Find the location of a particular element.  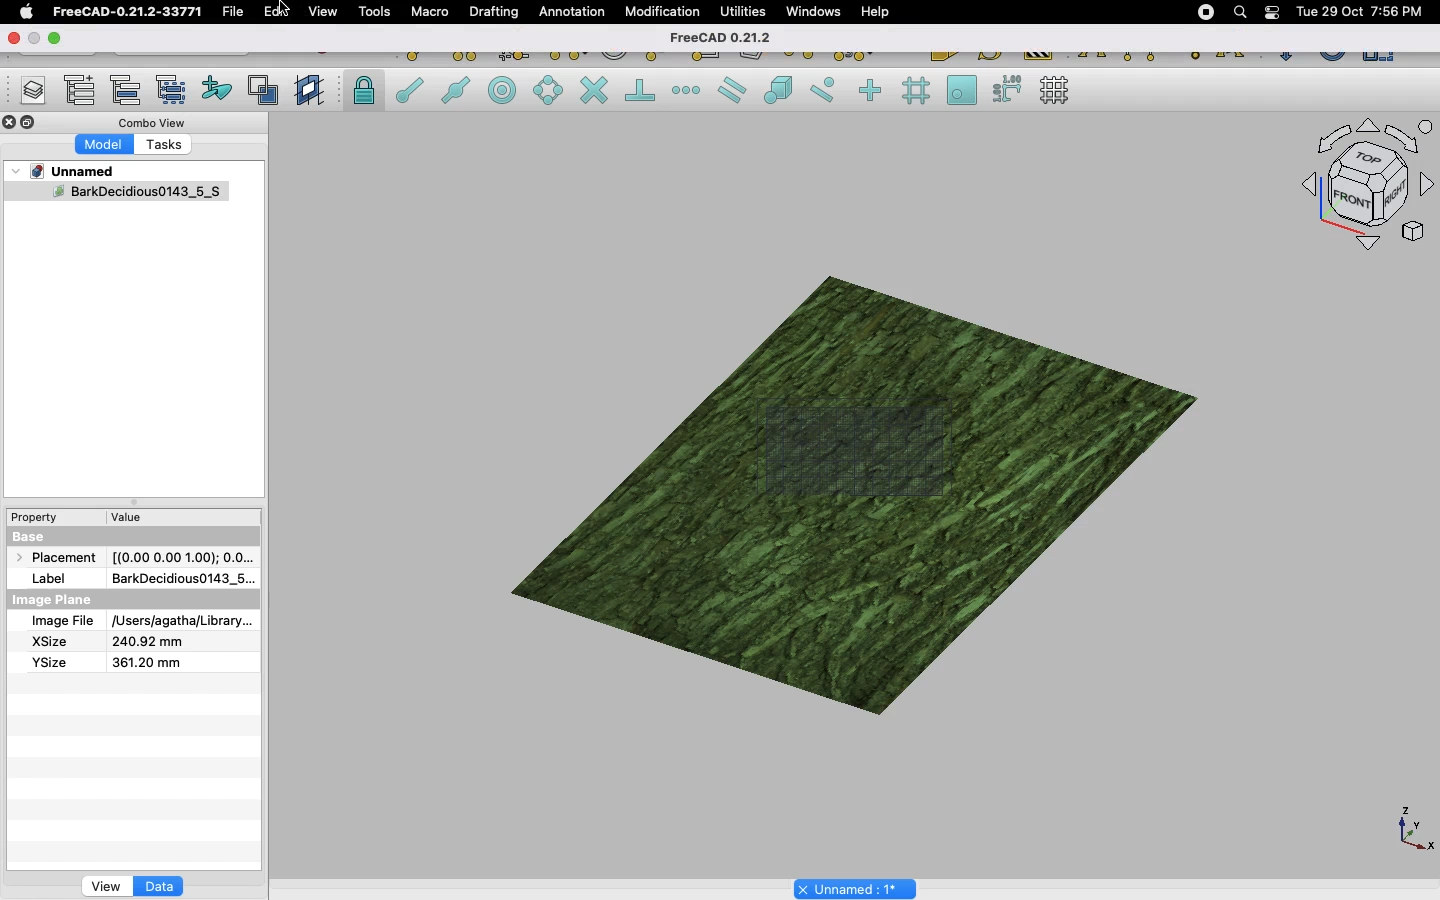

Snap intersection is located at coordinates (595, 92).